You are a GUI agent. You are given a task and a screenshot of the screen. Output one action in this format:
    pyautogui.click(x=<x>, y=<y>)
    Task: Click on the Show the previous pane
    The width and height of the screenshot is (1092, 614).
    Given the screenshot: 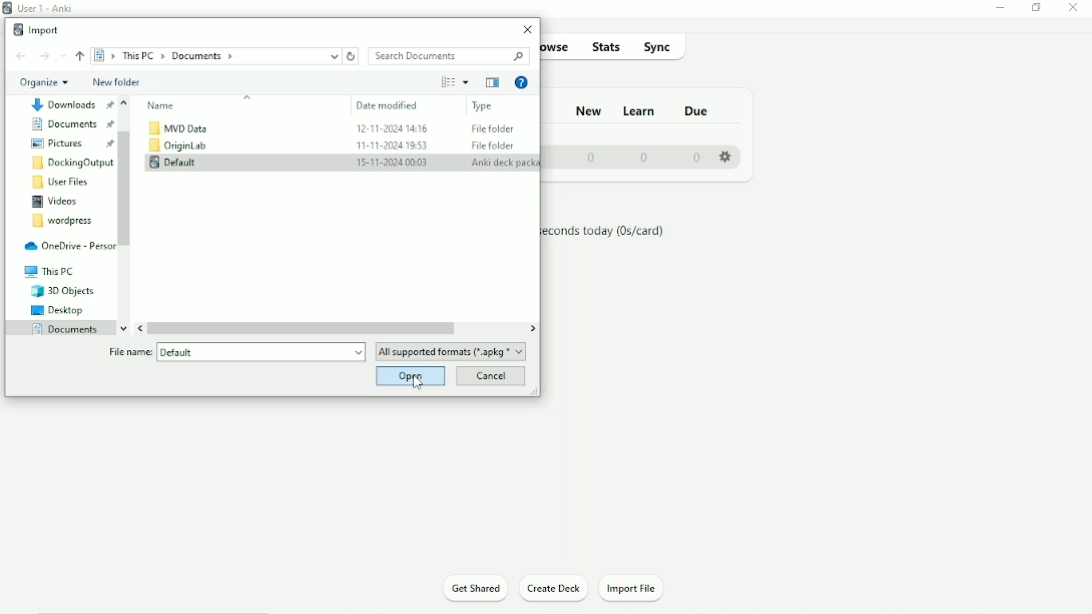 What is the action you would take?
    pyautogui.click(x=492, y=83)
    